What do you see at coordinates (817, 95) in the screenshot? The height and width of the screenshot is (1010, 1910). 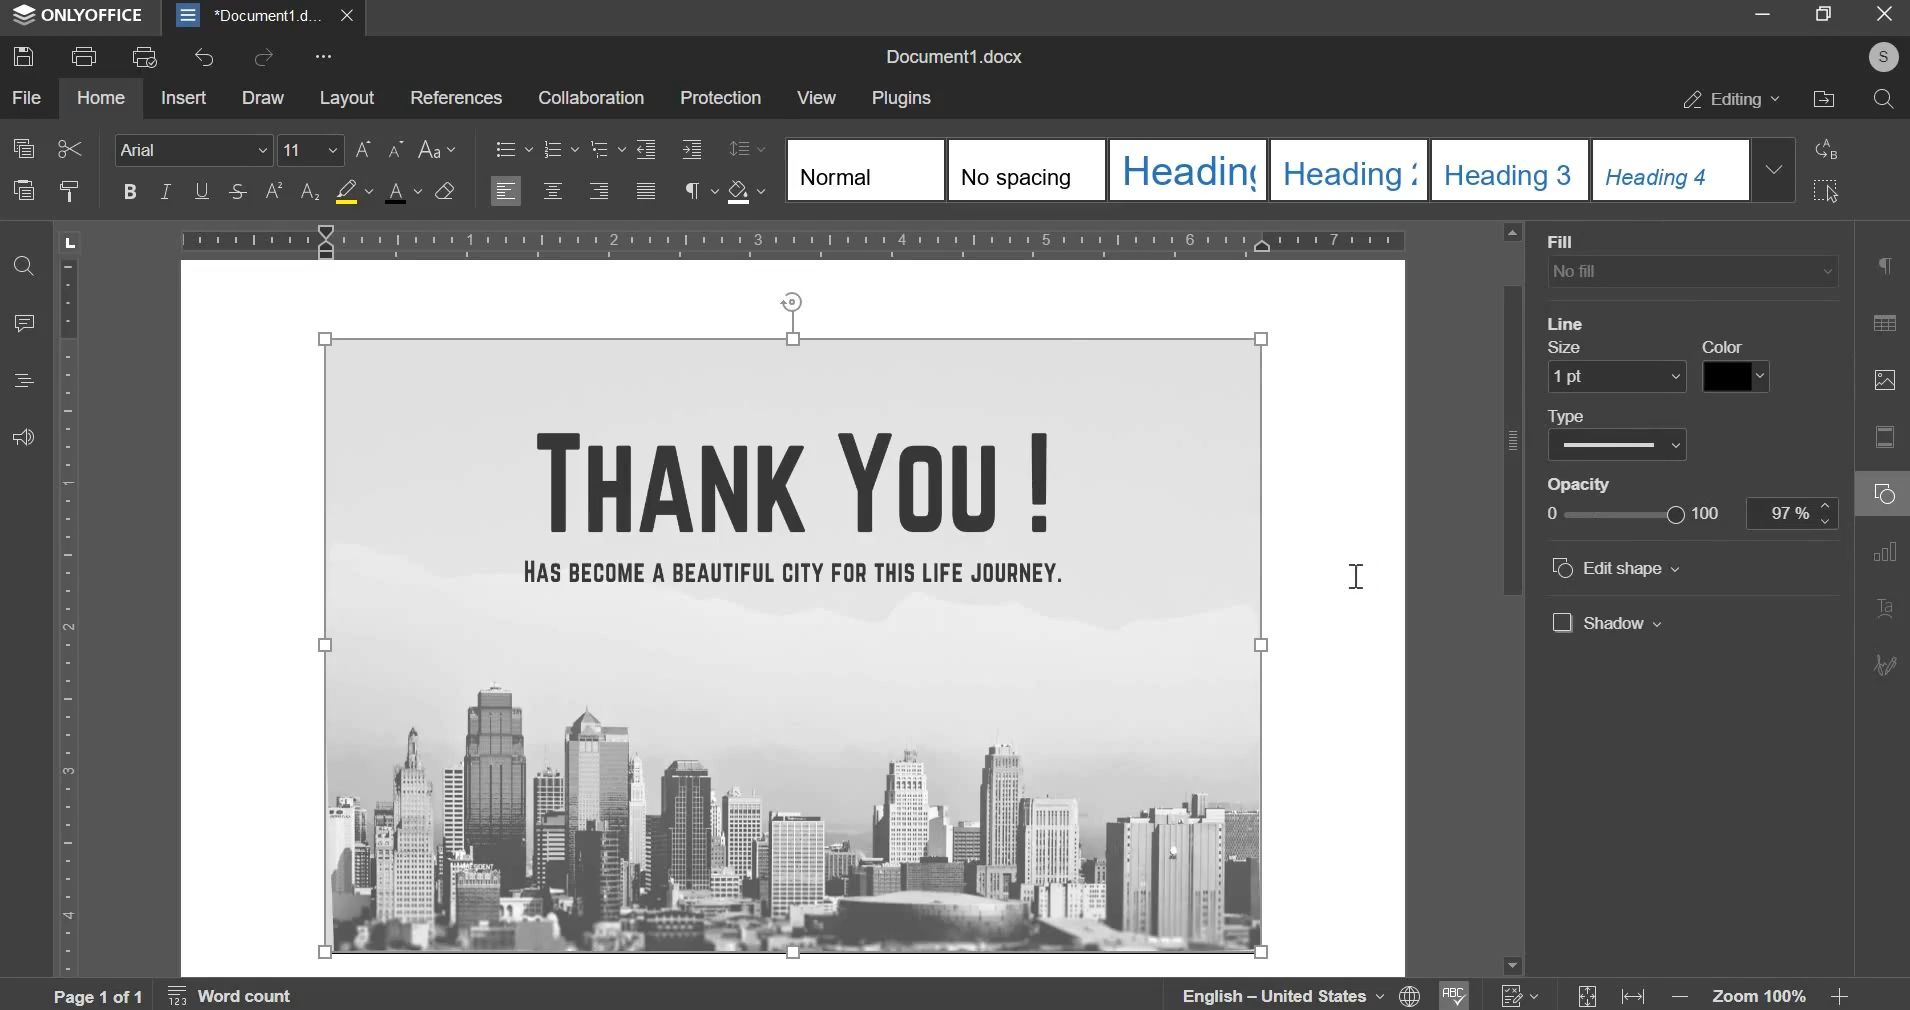 I see `view` at bounding box center [817, 95].